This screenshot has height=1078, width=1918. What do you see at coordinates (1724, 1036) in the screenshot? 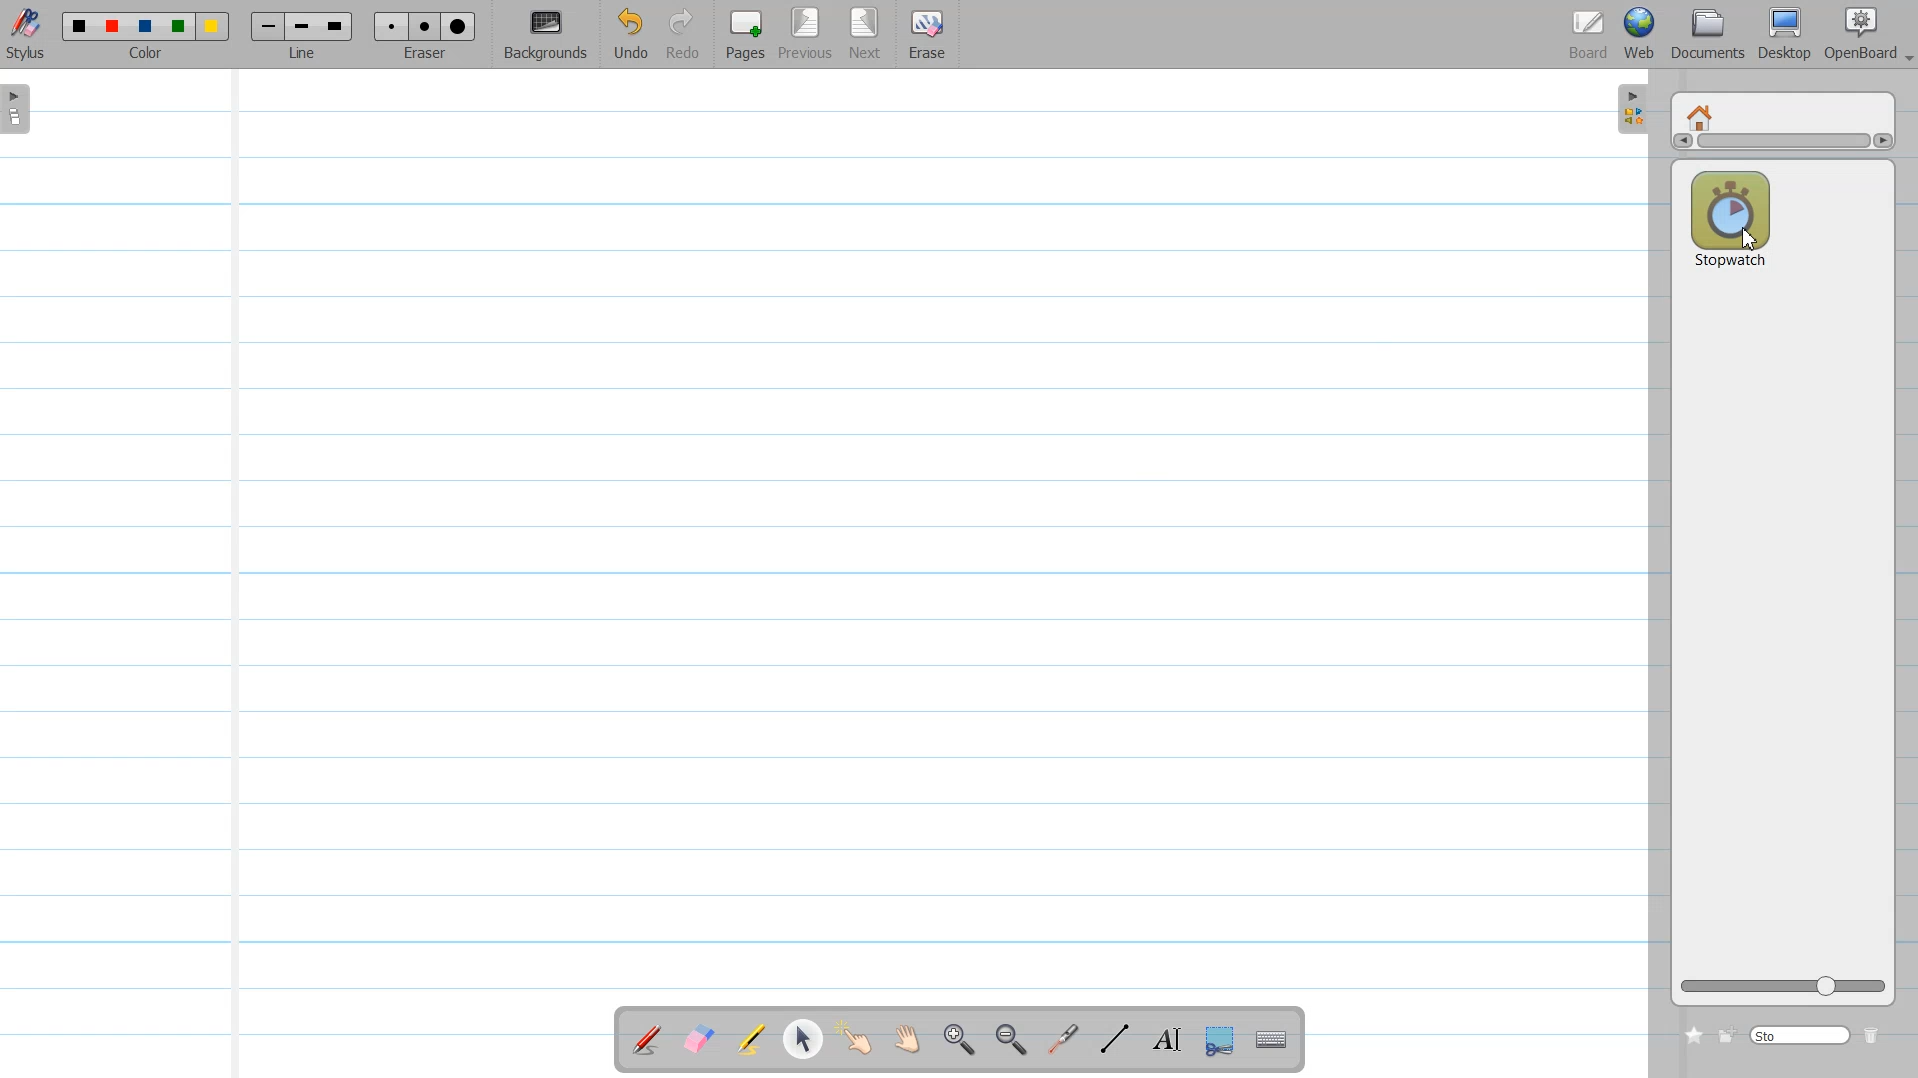
I see `Create new folder` at bounding box center [1724, 1036].